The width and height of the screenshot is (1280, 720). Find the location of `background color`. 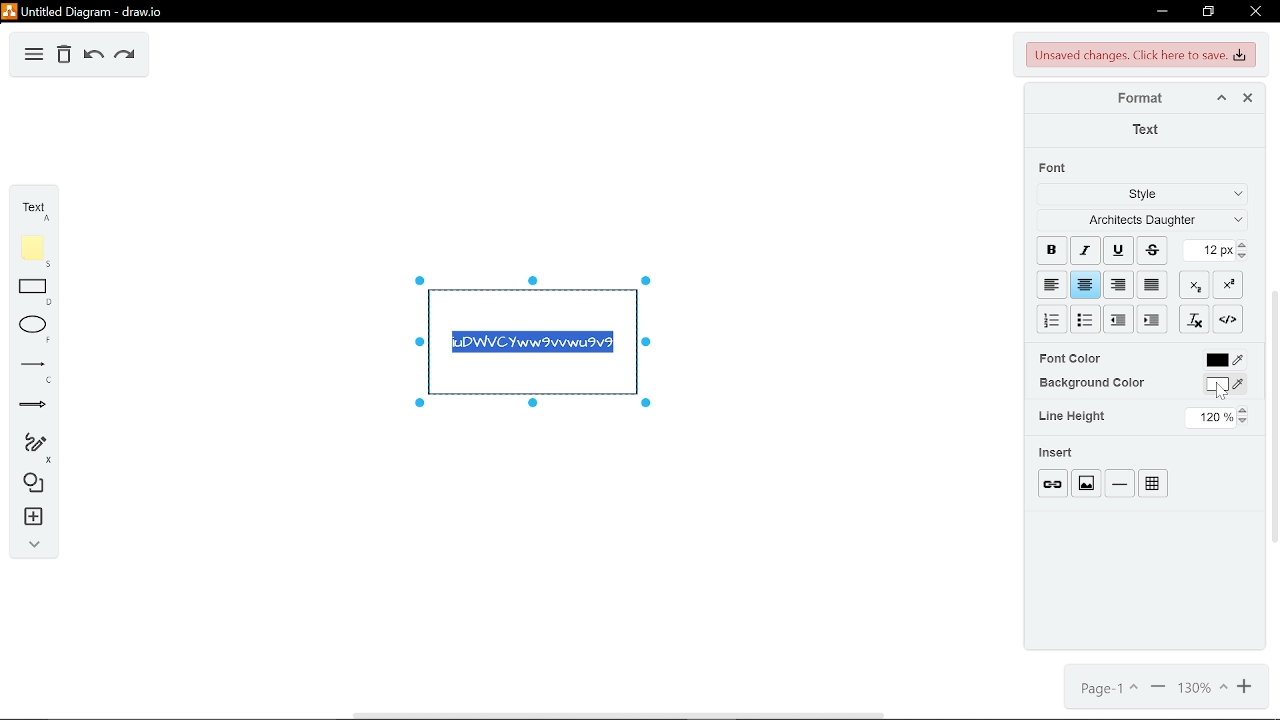

background color is located at coordinates (1223, 384).